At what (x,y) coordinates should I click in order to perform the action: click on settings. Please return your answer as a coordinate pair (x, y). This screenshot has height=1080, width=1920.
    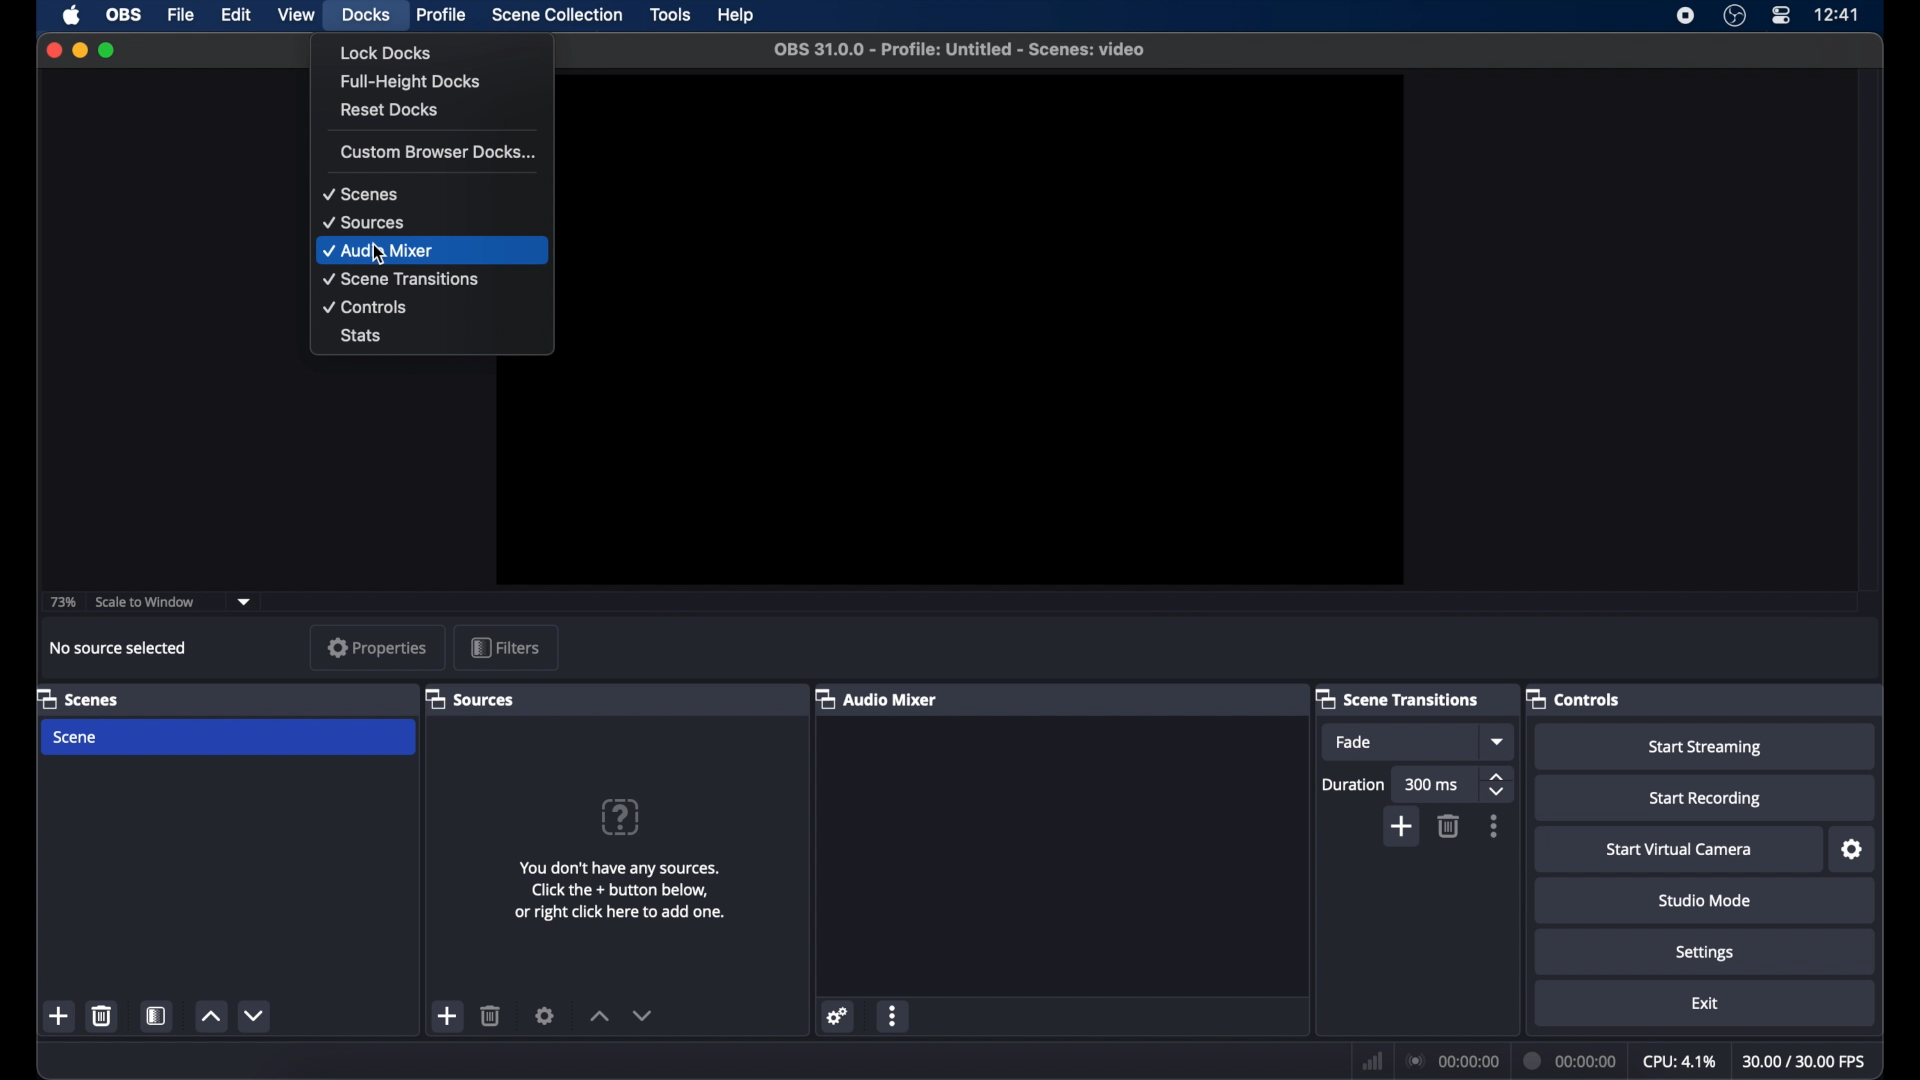
    Looking at the image, I should click on (1853, 850).